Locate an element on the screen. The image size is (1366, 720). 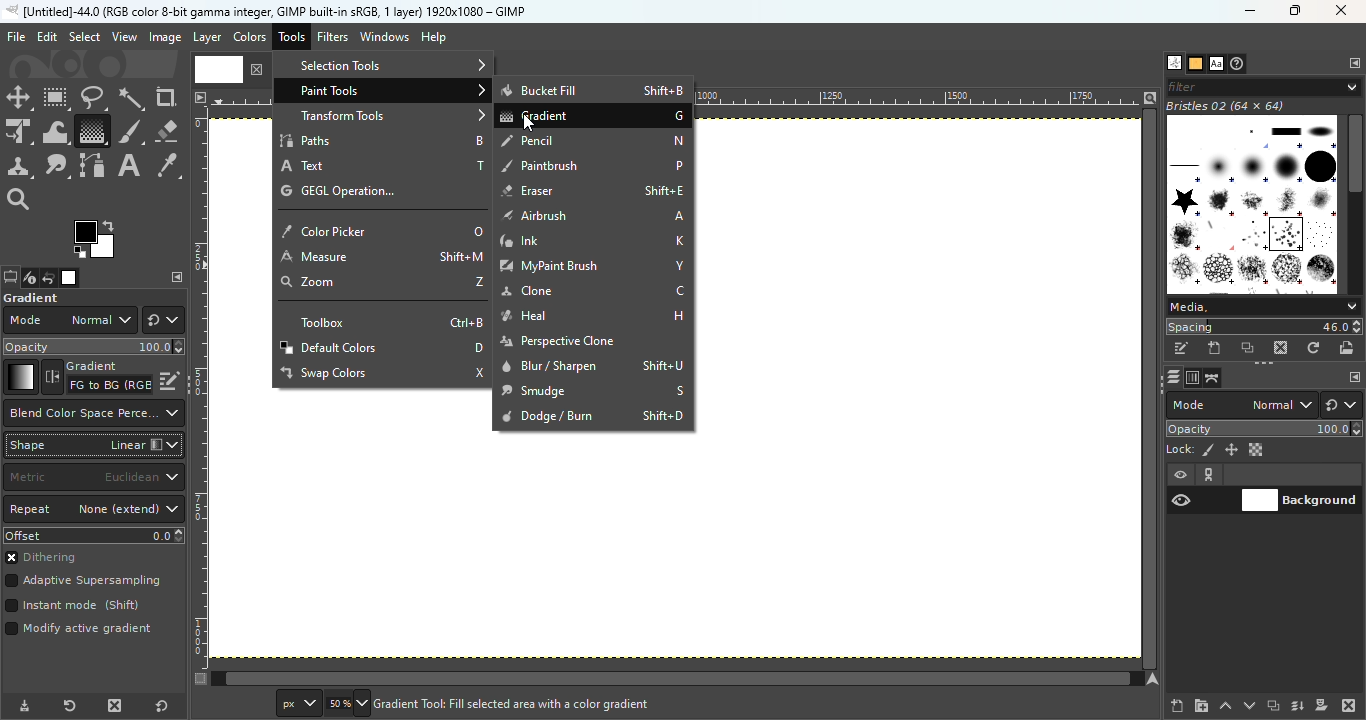
Dithering is located at coordinates (49, 559).